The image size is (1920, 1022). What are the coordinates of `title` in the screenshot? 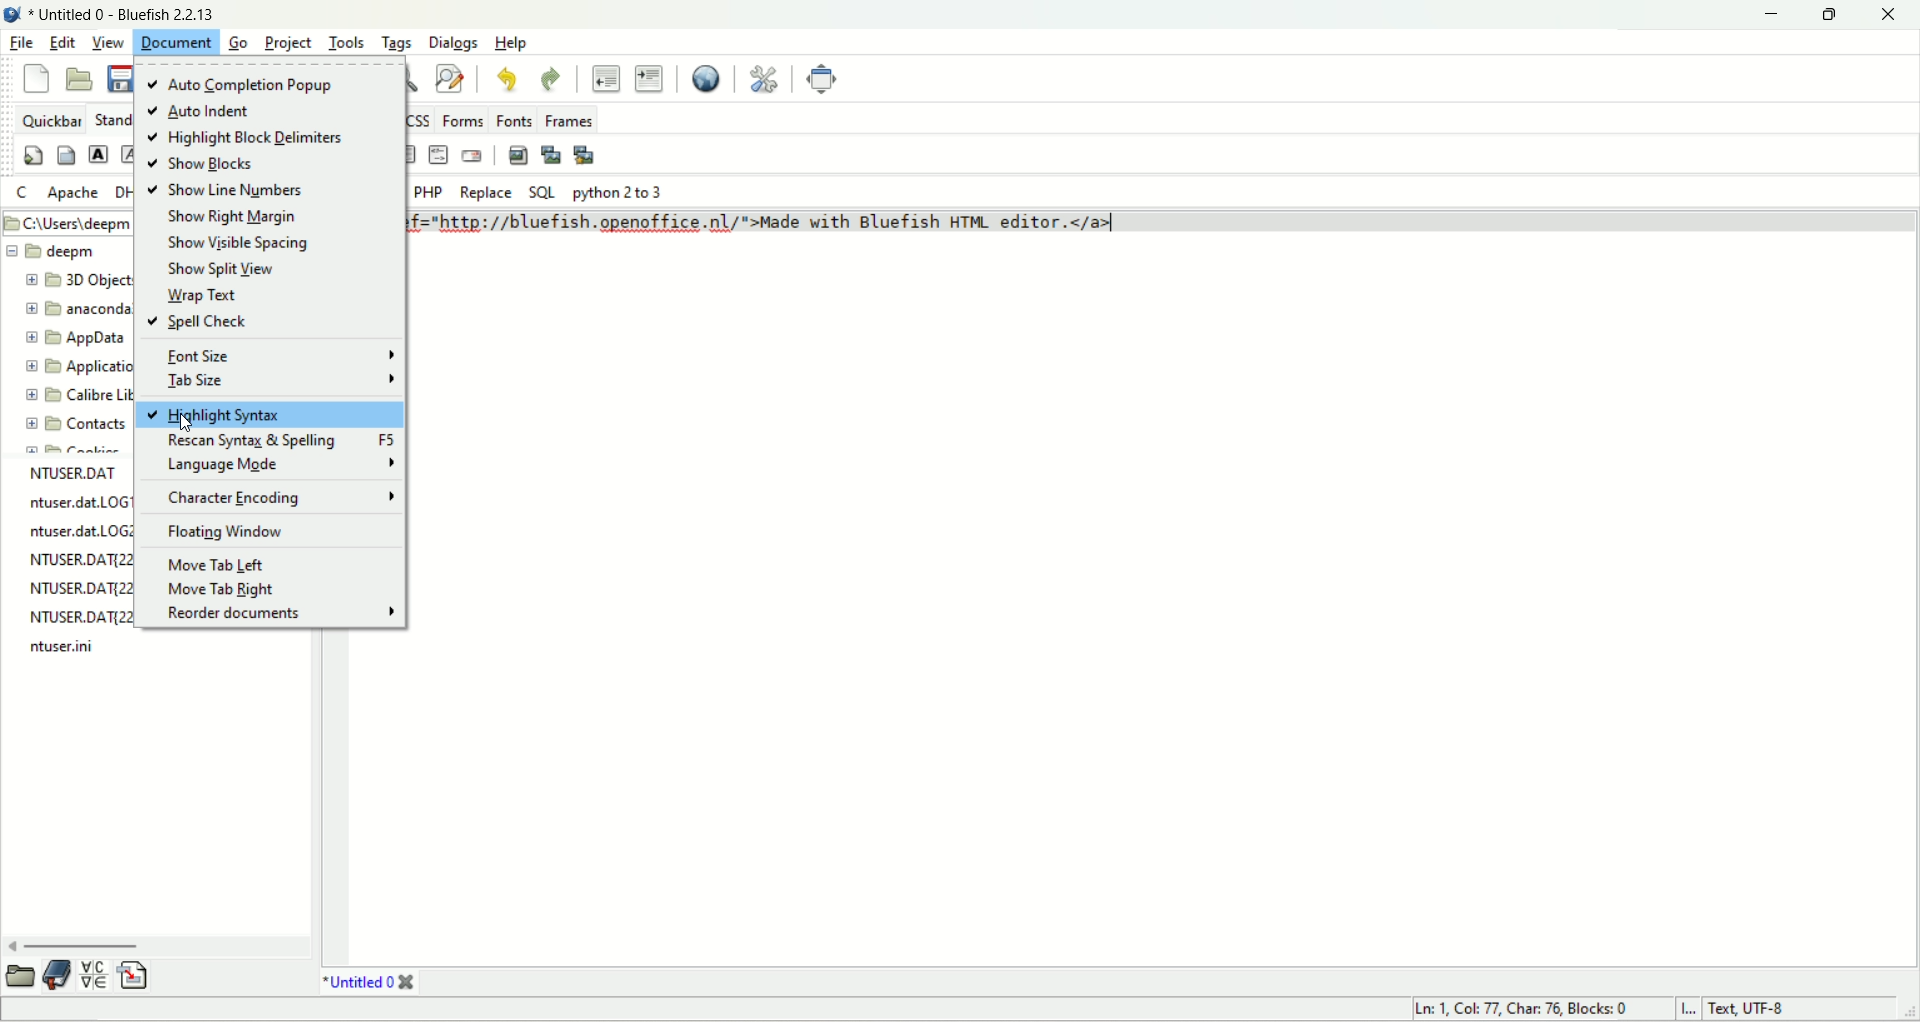 It's located at (367, 982).